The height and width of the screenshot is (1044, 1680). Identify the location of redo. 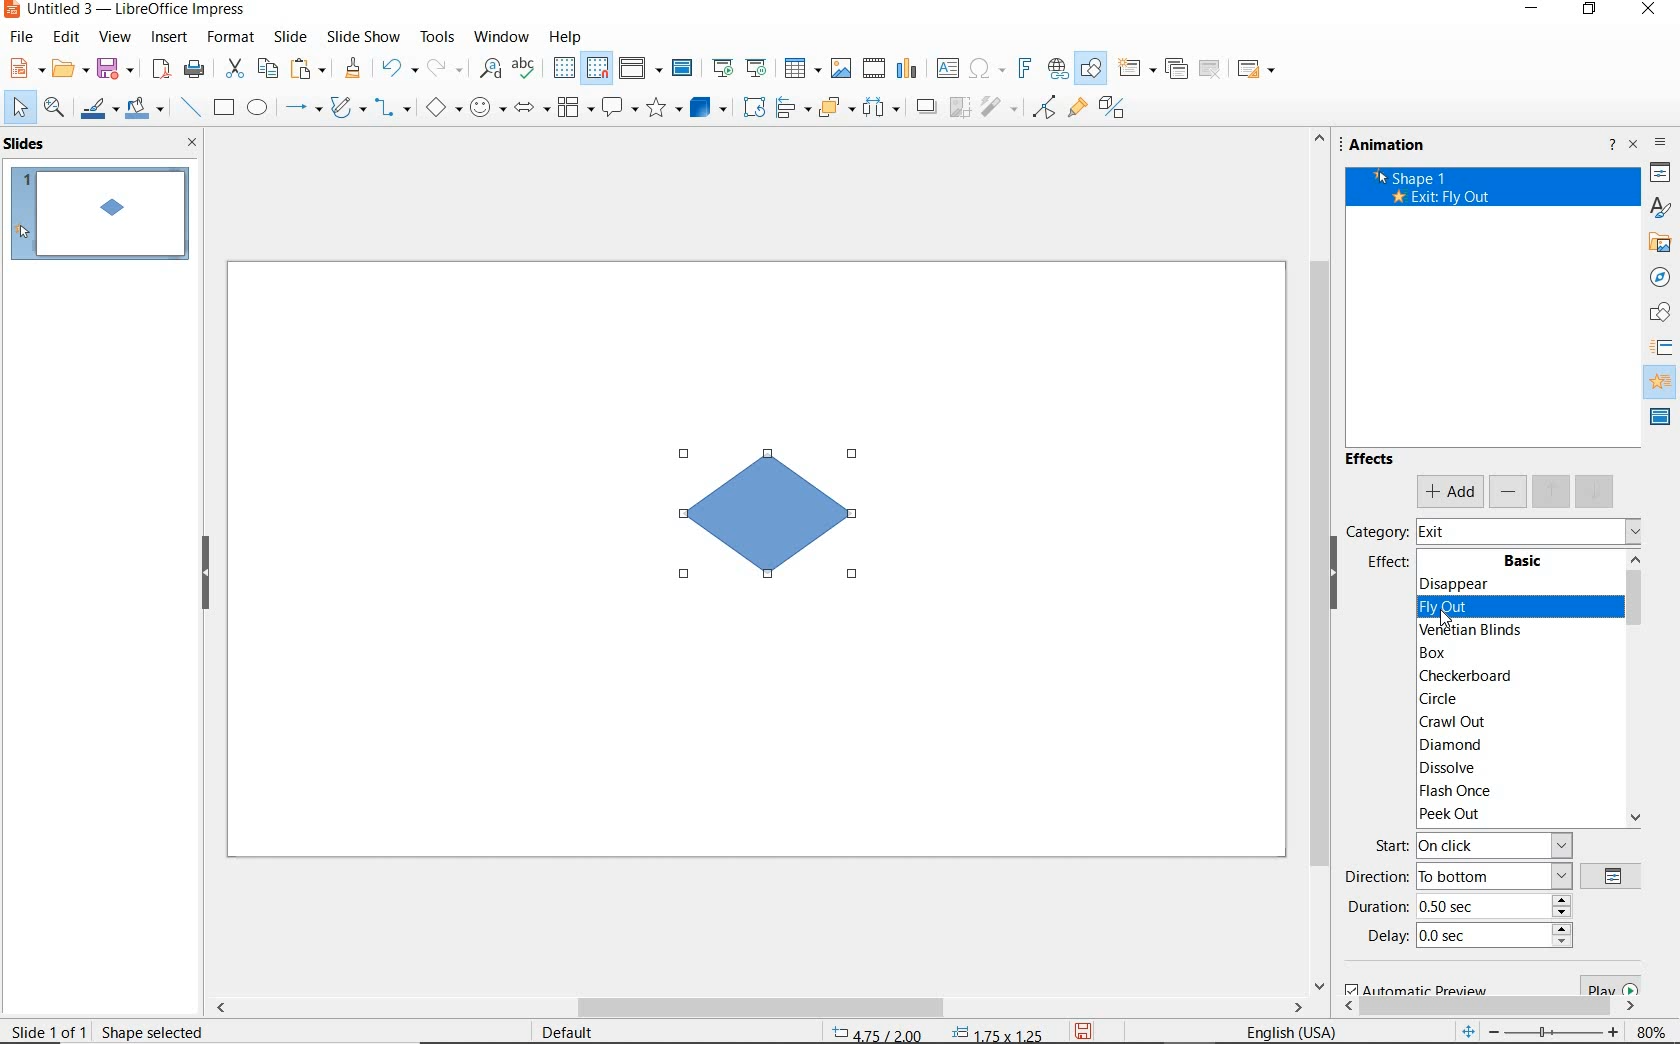
(444, 69).